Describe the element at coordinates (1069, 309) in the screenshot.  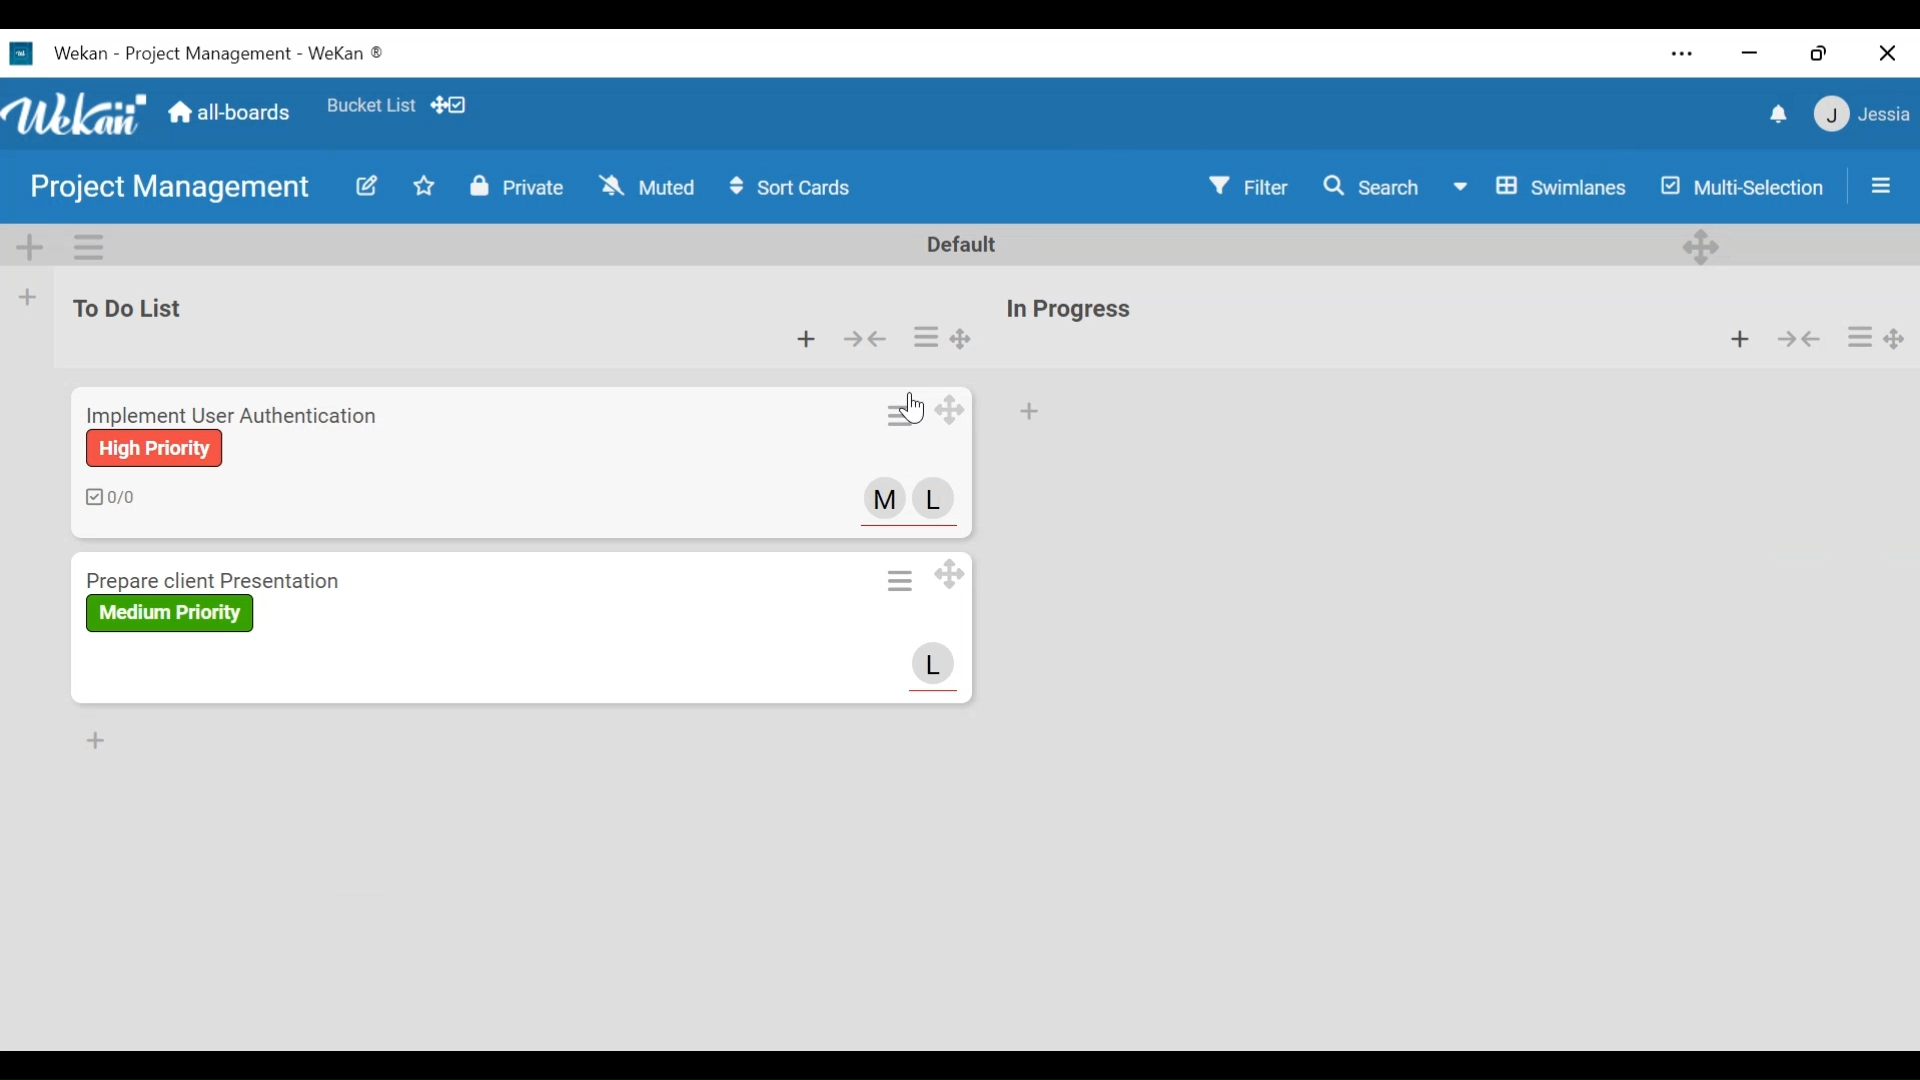
I see `list title` at that location.